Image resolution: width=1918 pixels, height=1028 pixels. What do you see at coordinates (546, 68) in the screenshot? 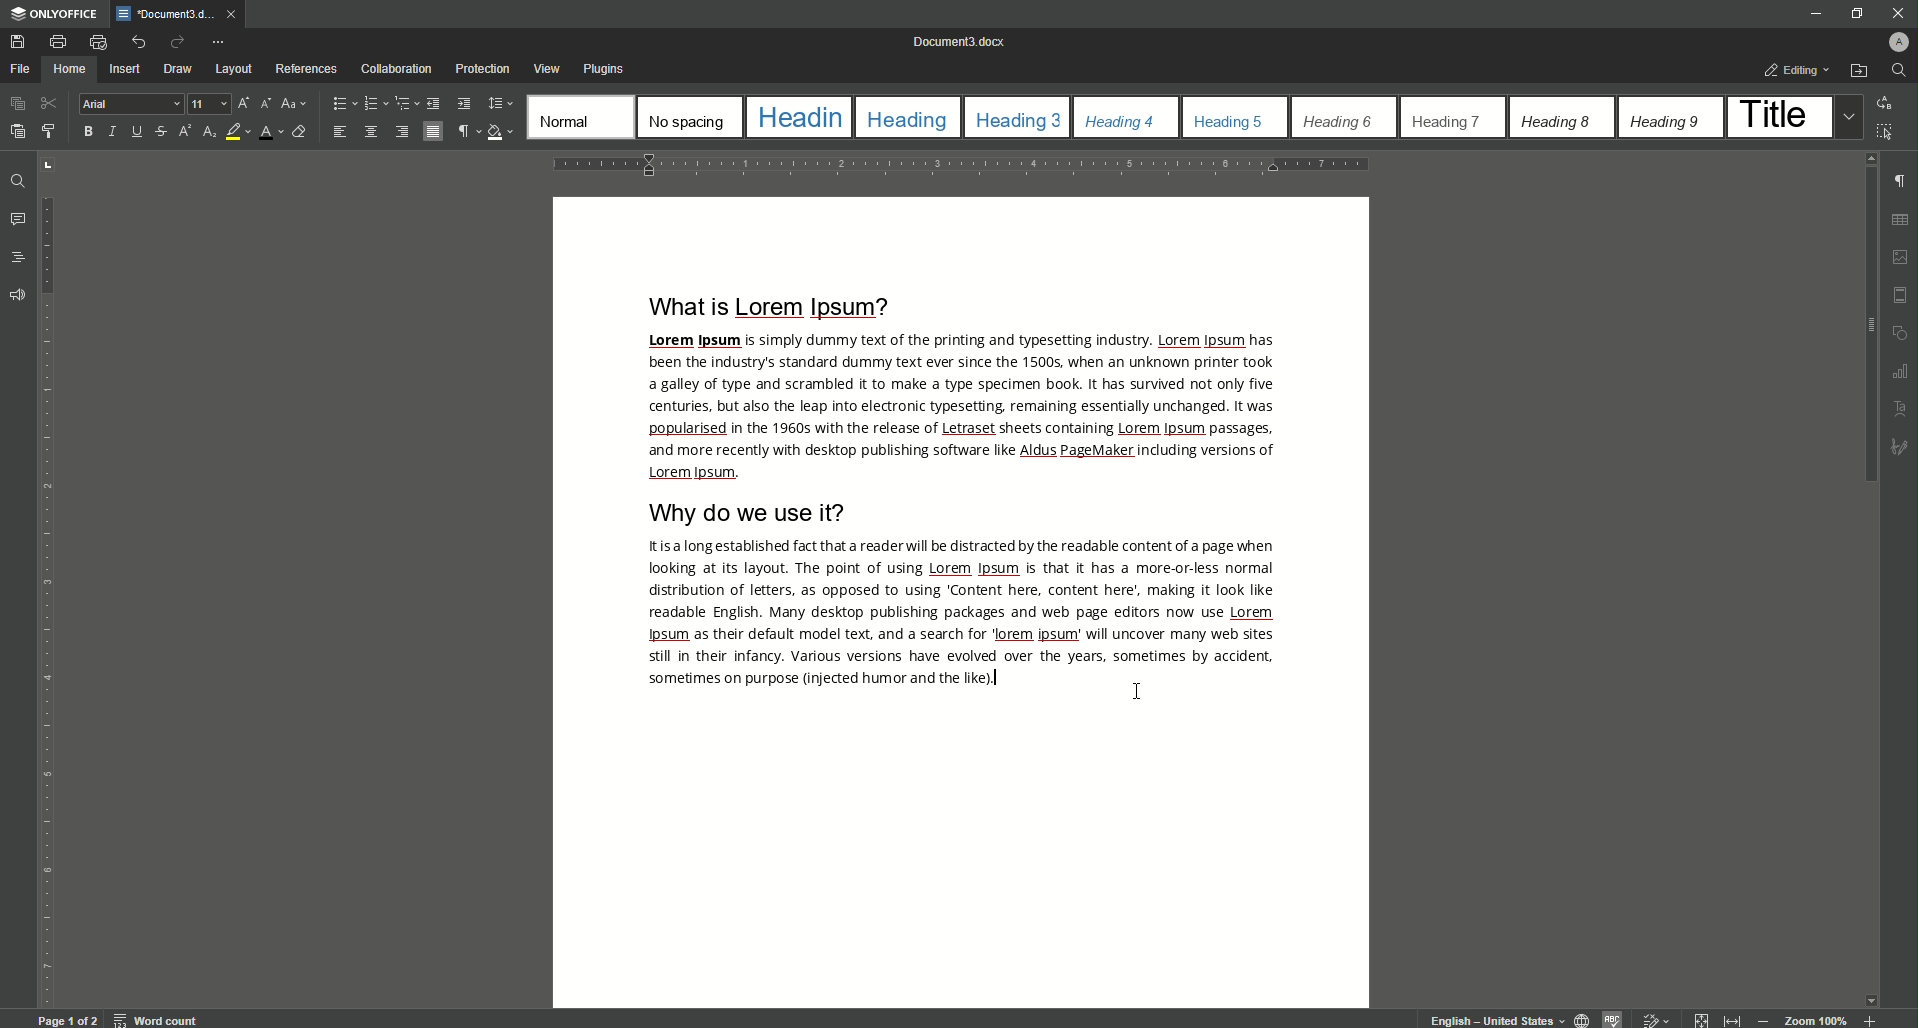
I see `View` at bounding box center [546, 68].